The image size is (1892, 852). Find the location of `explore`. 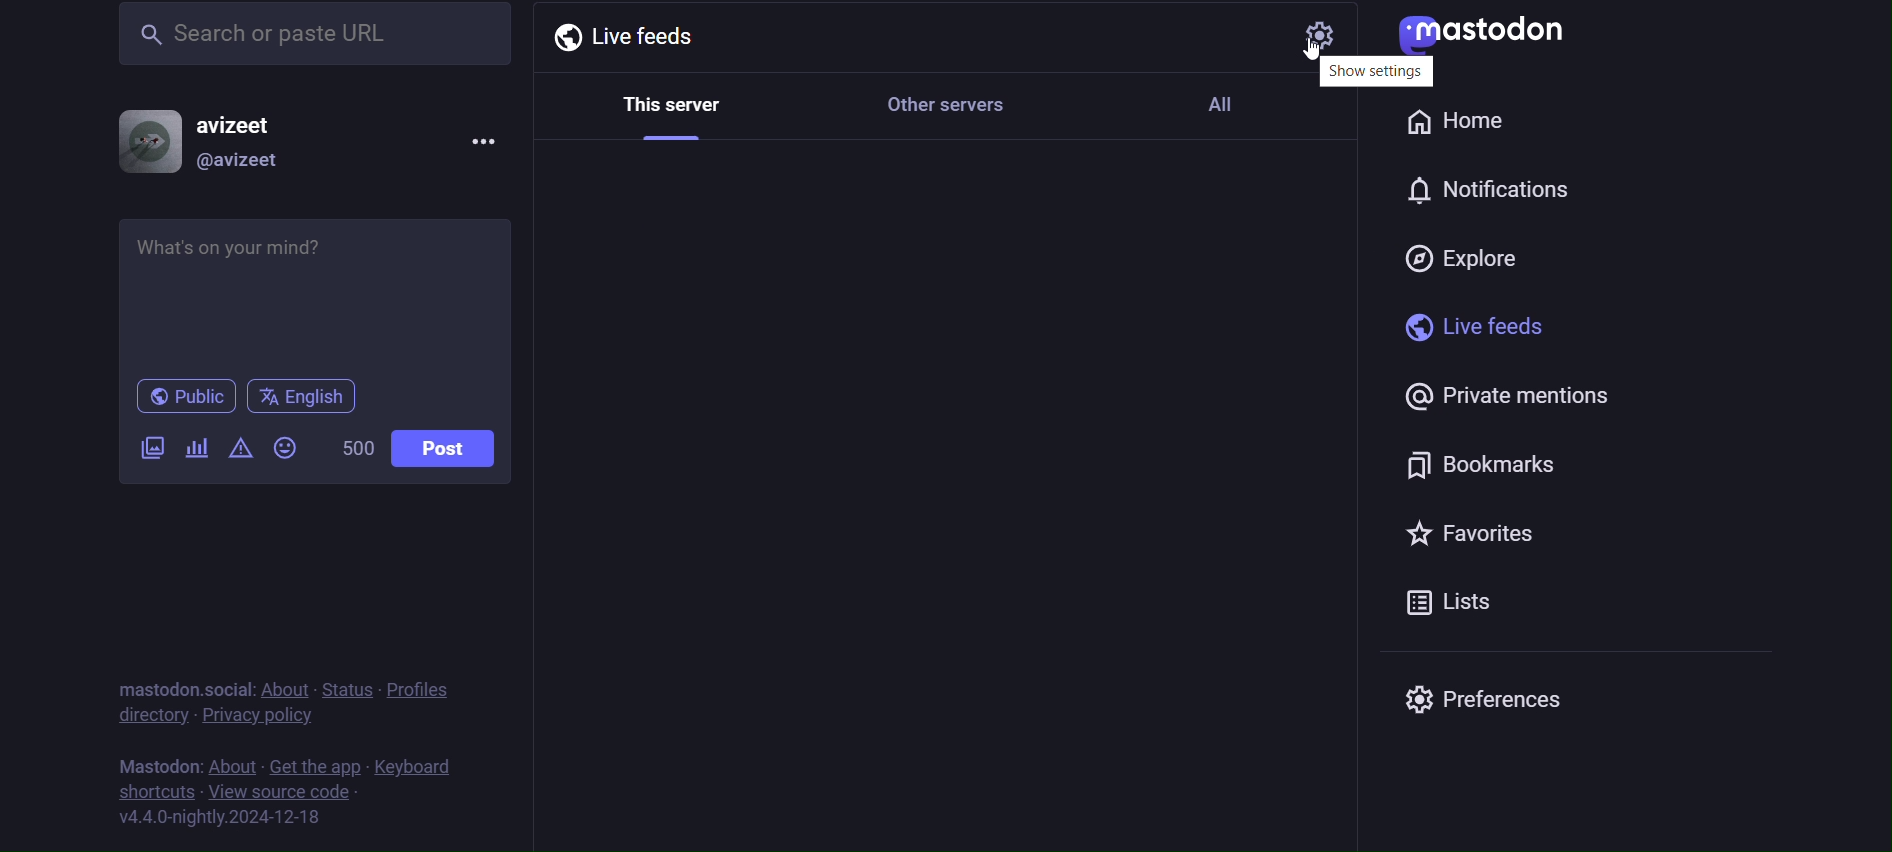

explore is located at coordinates (1468, 256).